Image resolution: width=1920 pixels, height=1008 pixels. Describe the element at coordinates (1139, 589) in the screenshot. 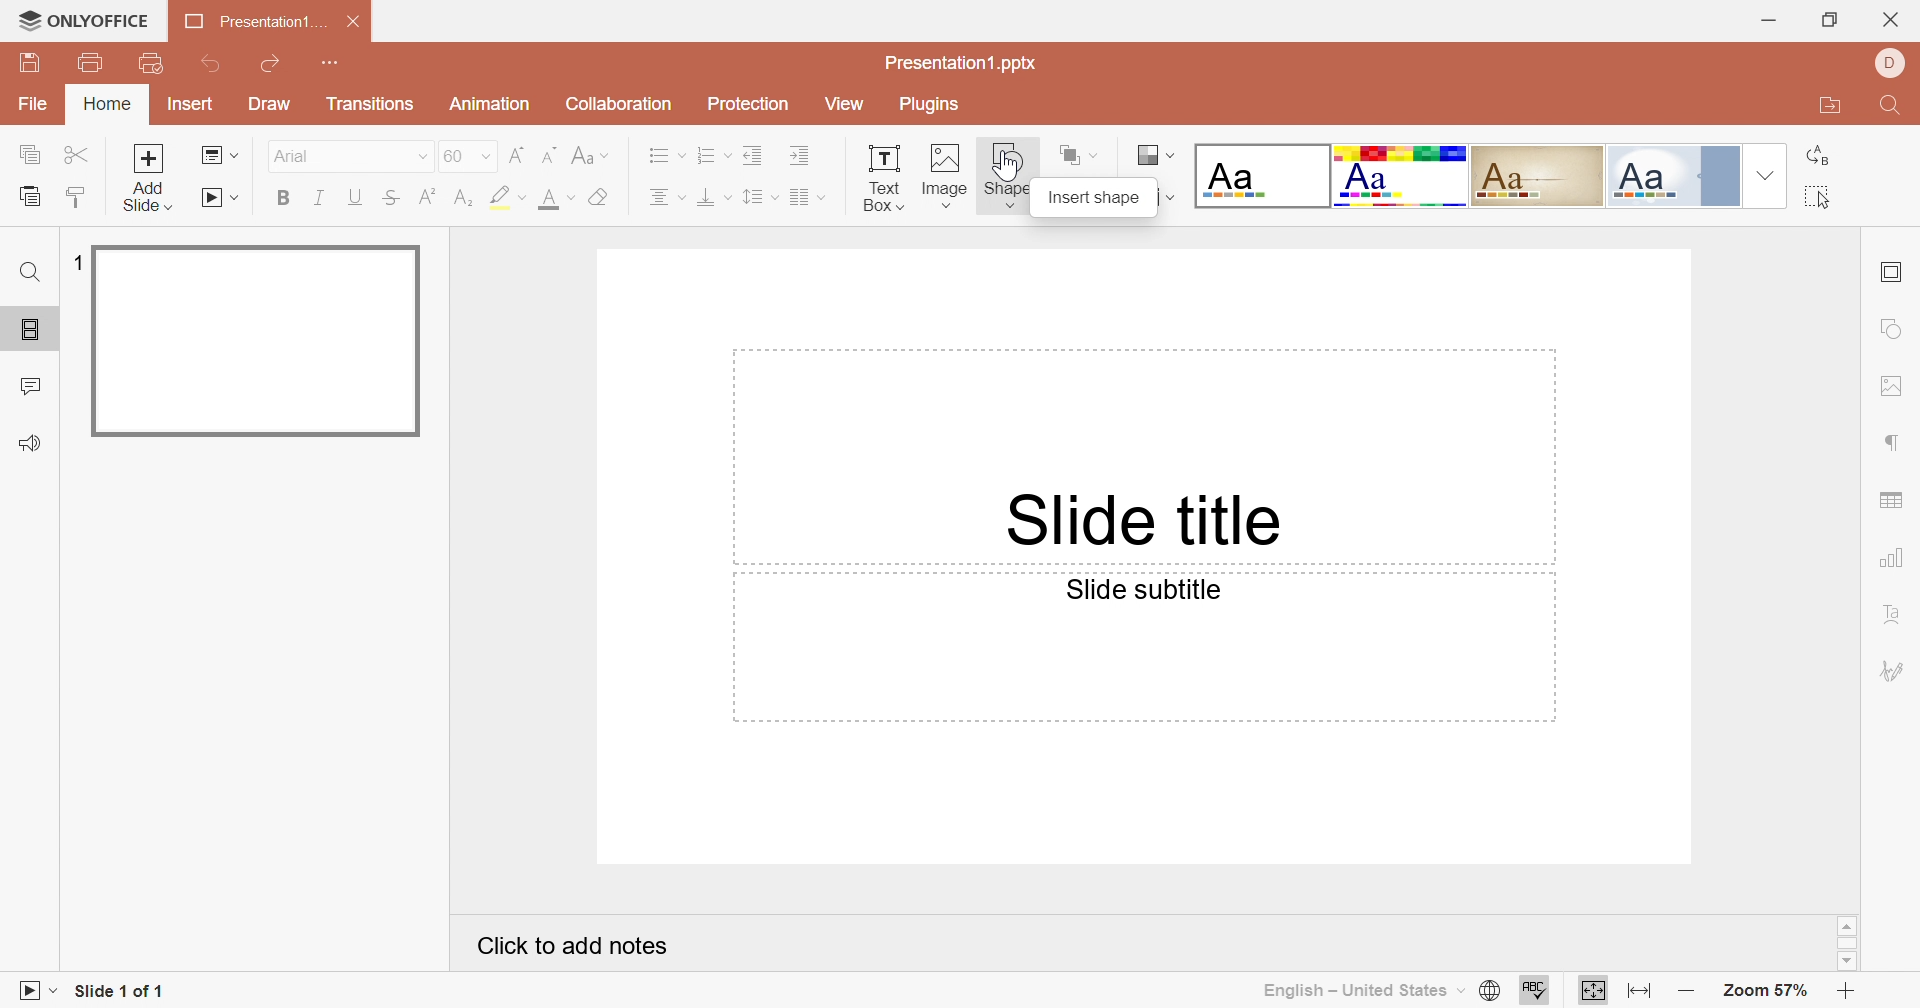

I see `Slide subtitle` at that location.